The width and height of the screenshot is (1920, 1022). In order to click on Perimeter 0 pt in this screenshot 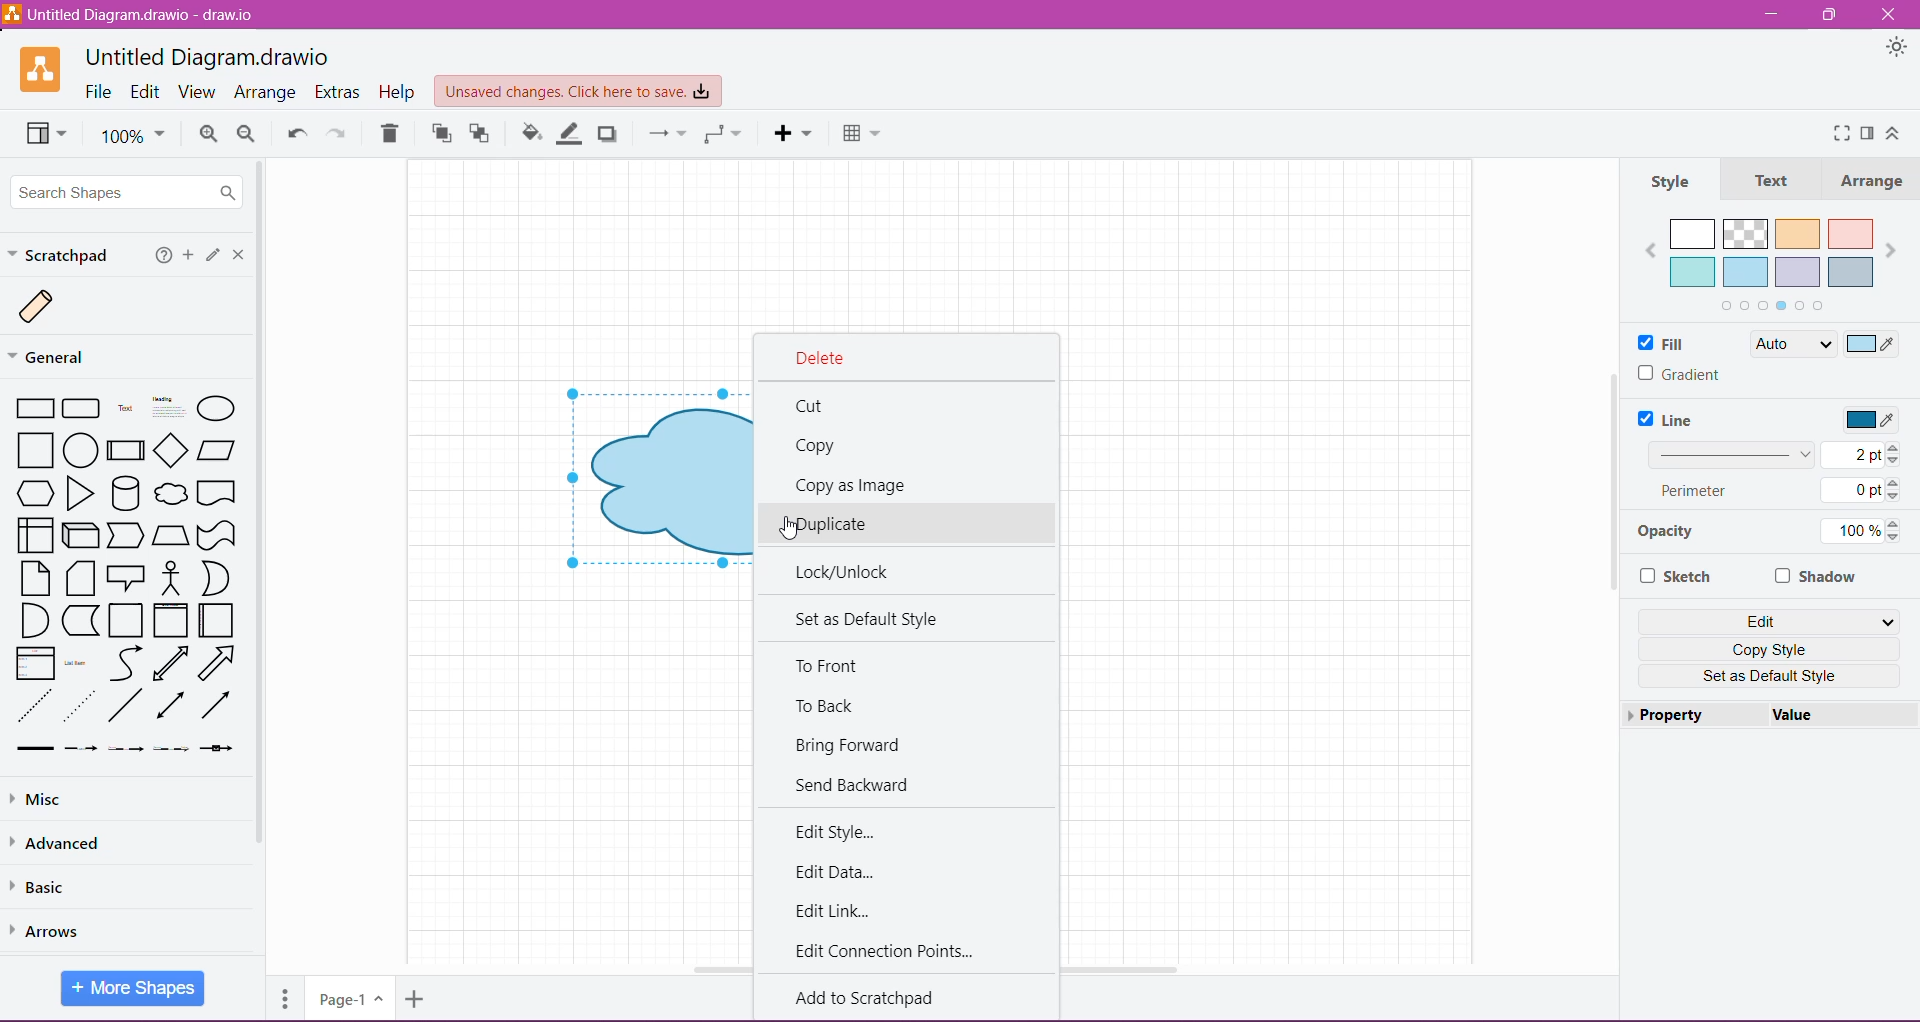, I will do `click(1779, 490)`.